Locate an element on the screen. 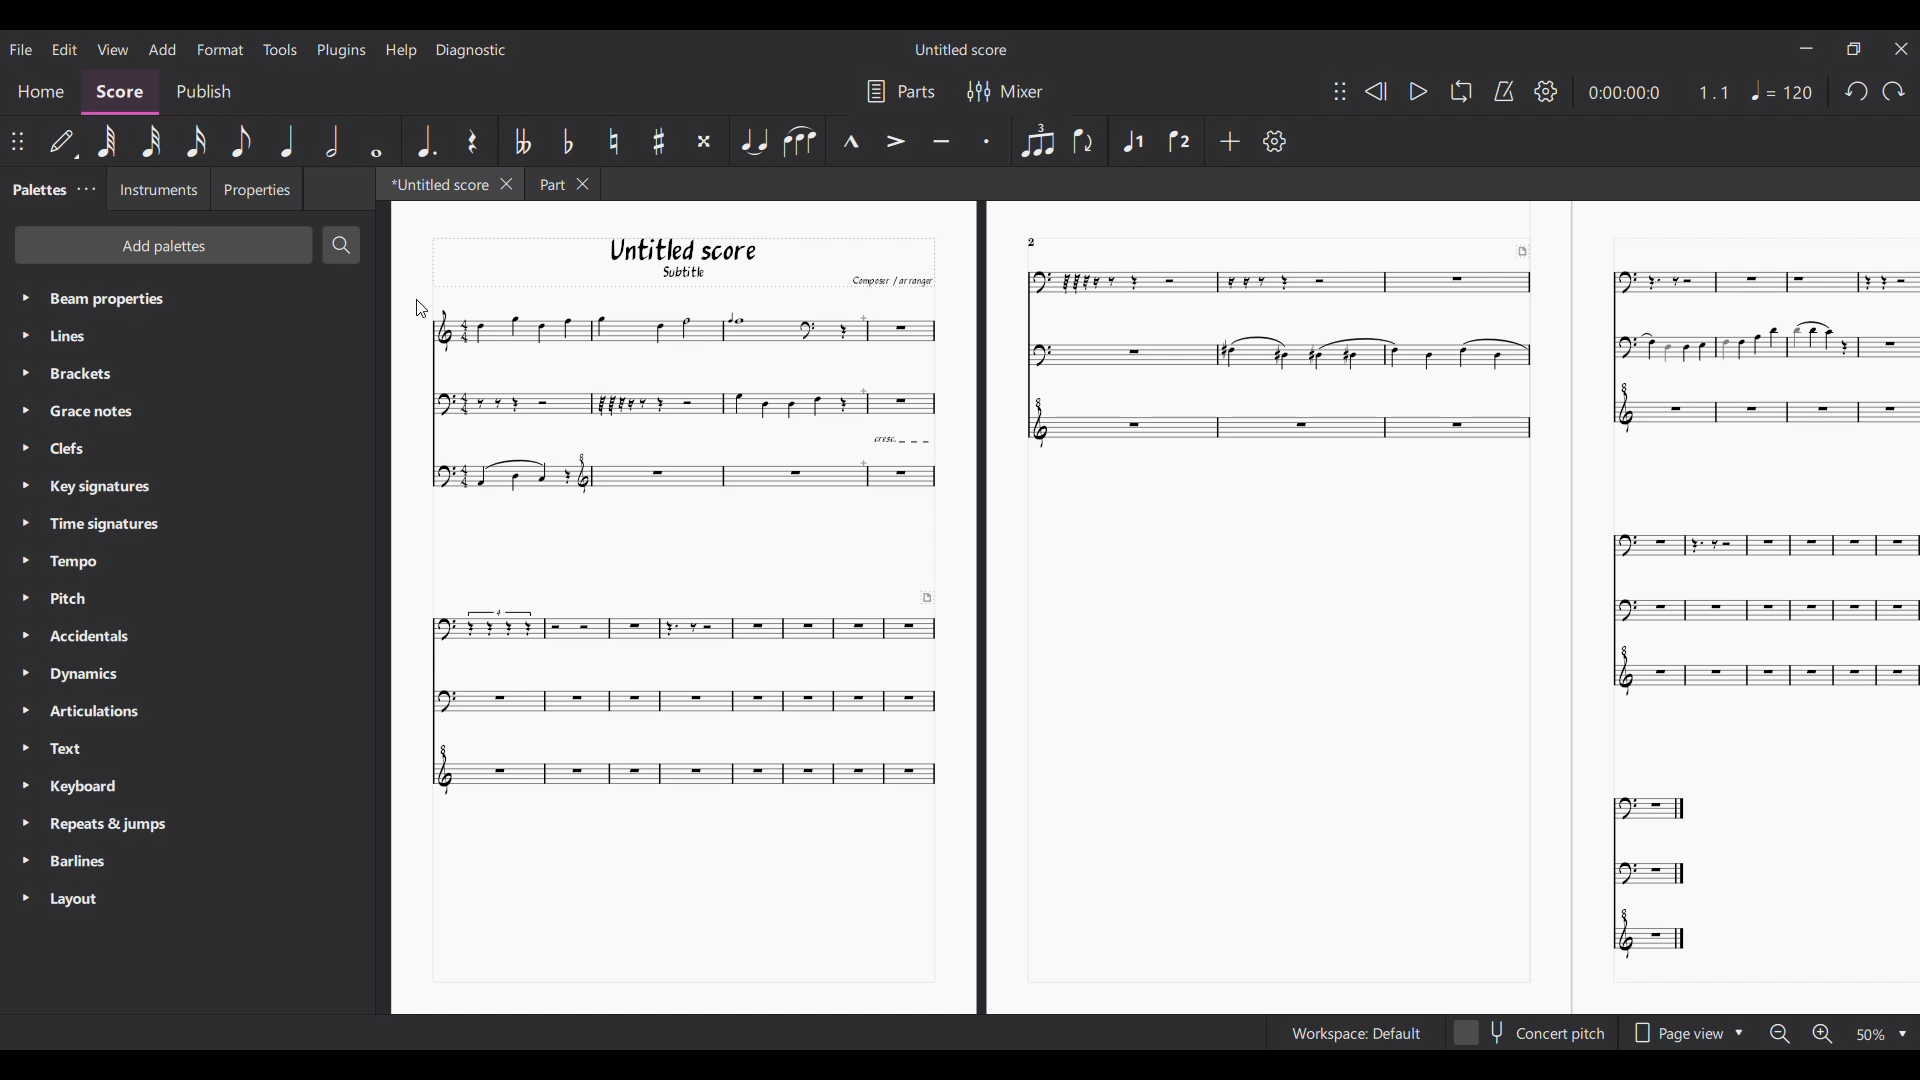 Image resolution: width=1920 pixels, height=1080 pixels. Marcato is located at coordinates (850, 141).